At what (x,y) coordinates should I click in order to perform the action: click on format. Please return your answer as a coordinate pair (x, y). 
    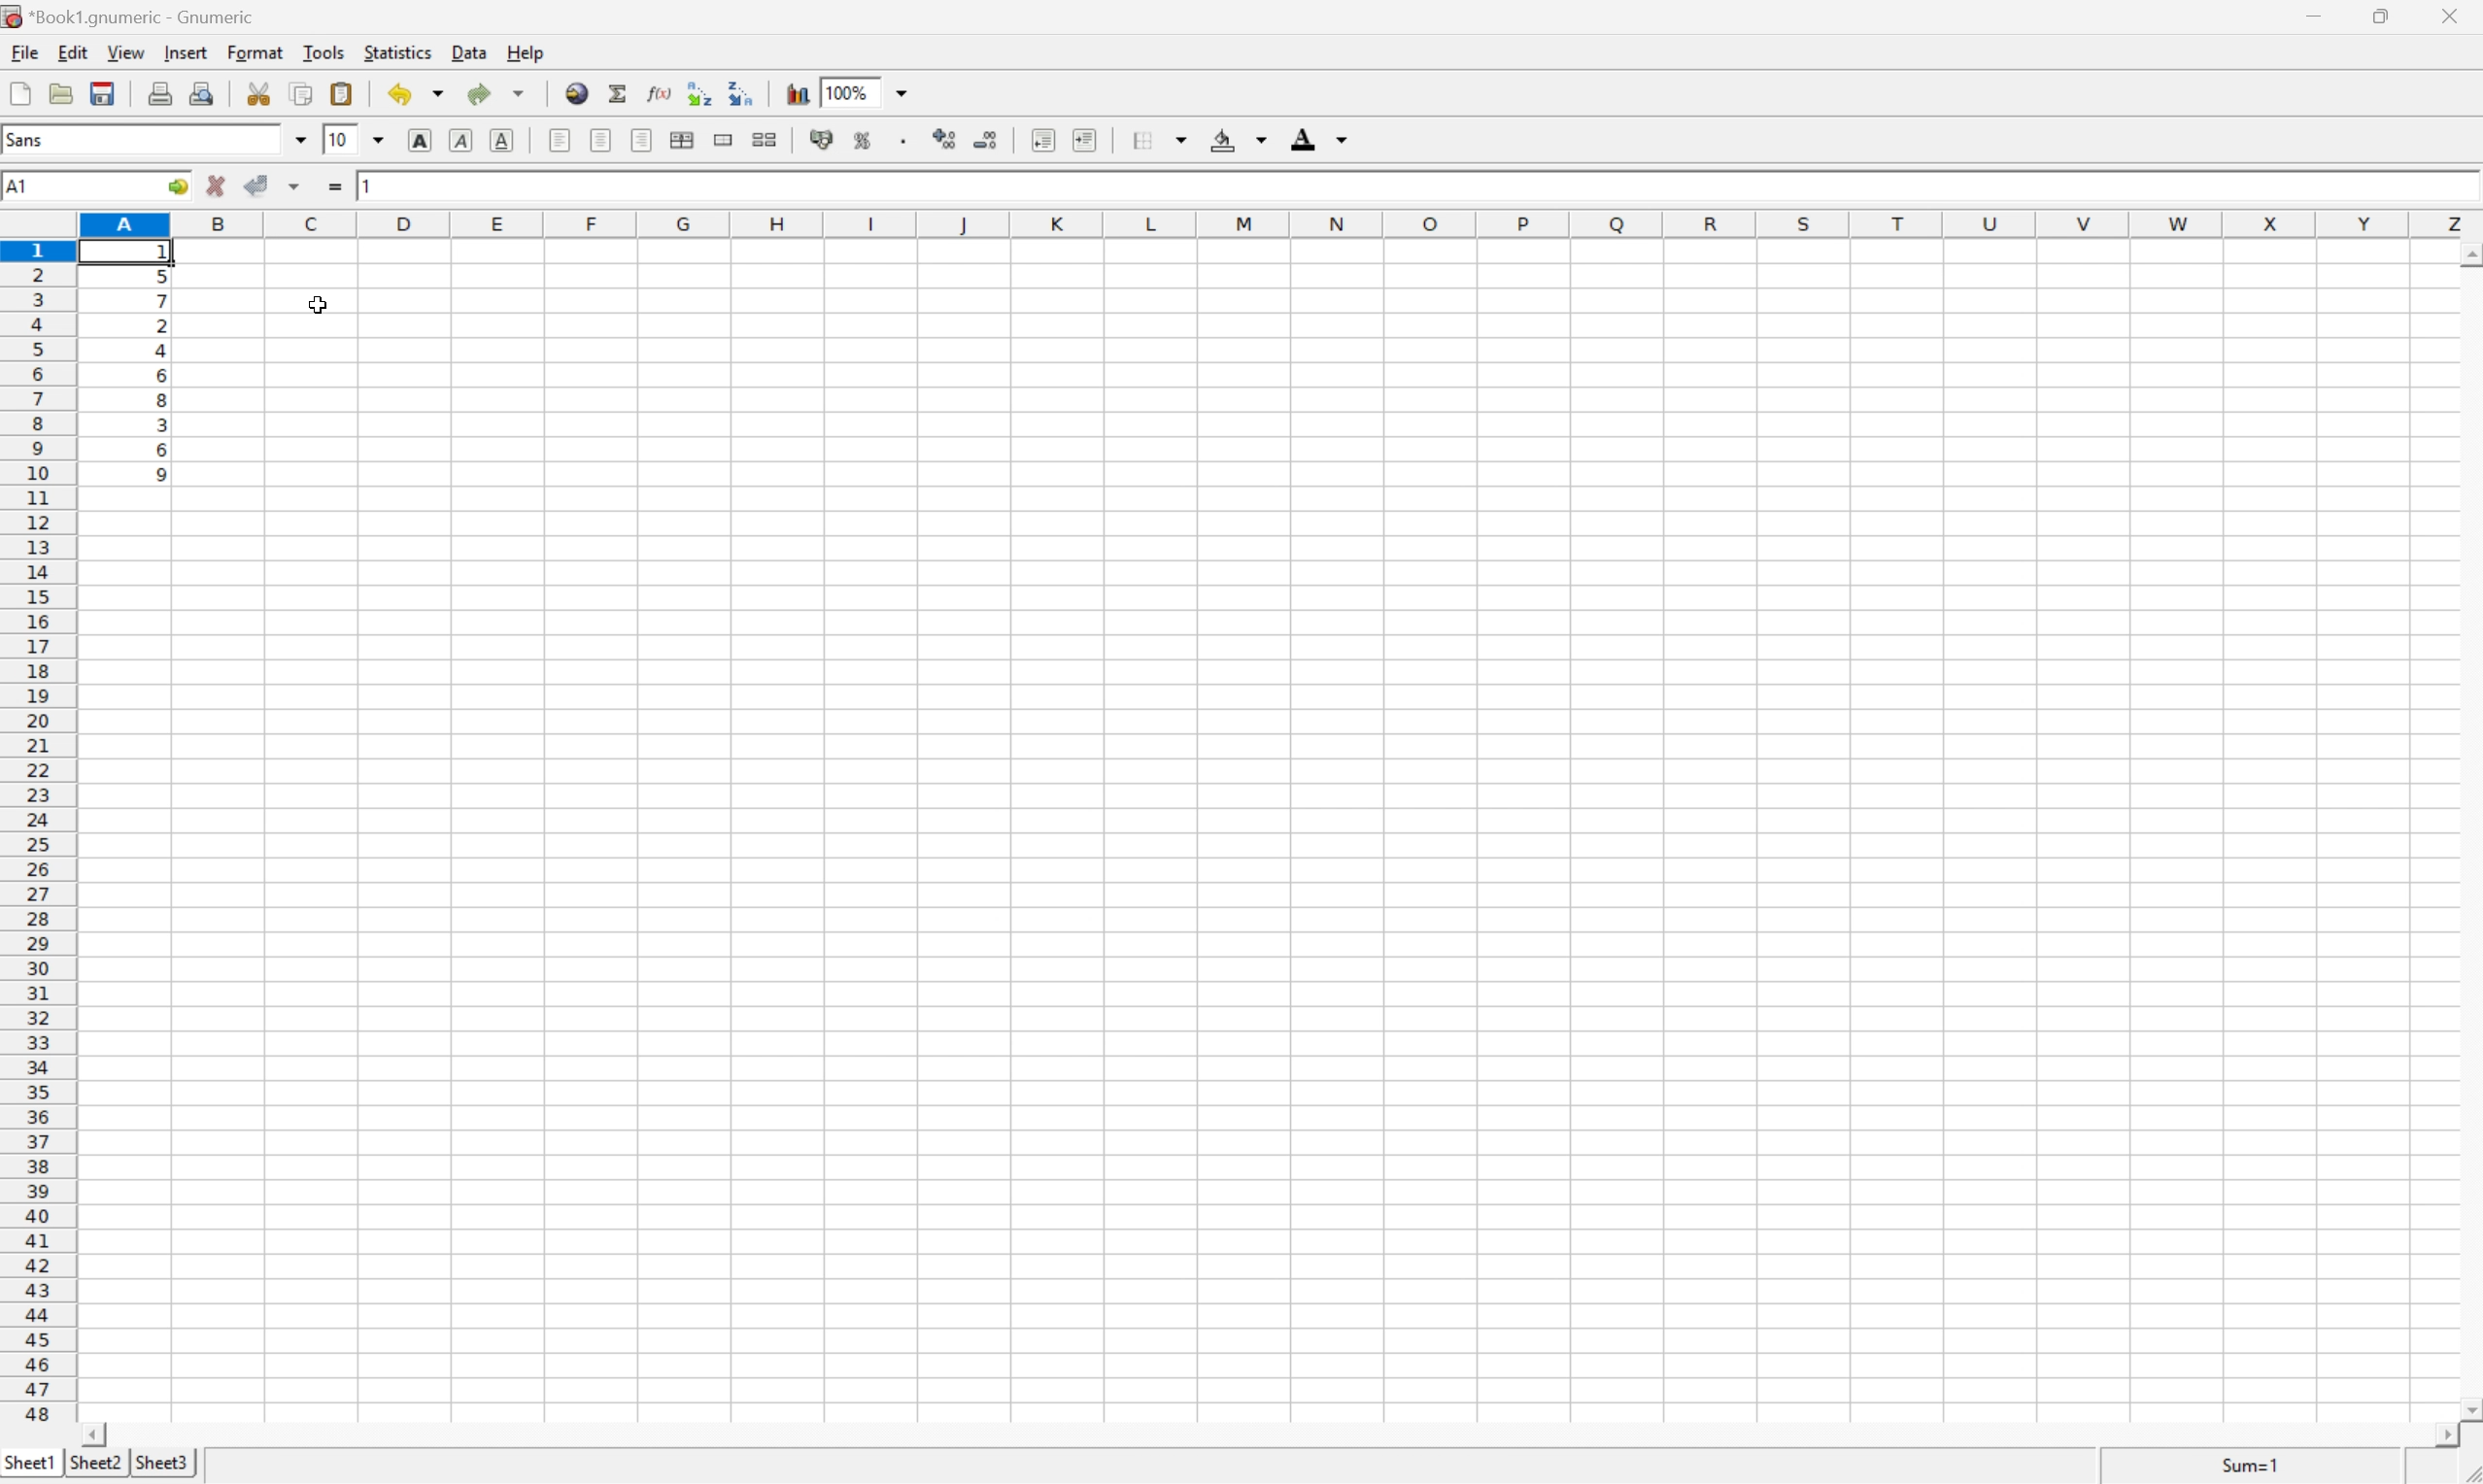
    Looking at the image, I should click on (255, 50).